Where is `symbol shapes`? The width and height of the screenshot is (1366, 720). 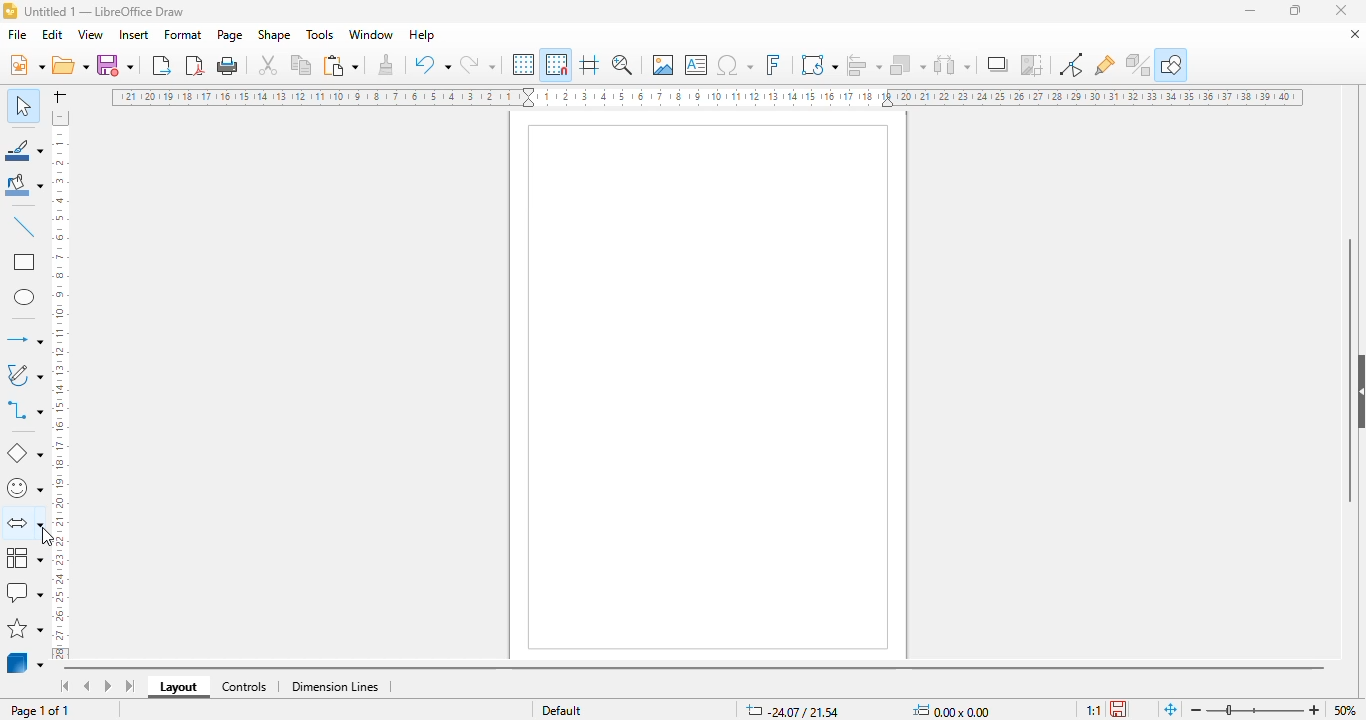 symbol shapes is located at coordinates (23, 489).